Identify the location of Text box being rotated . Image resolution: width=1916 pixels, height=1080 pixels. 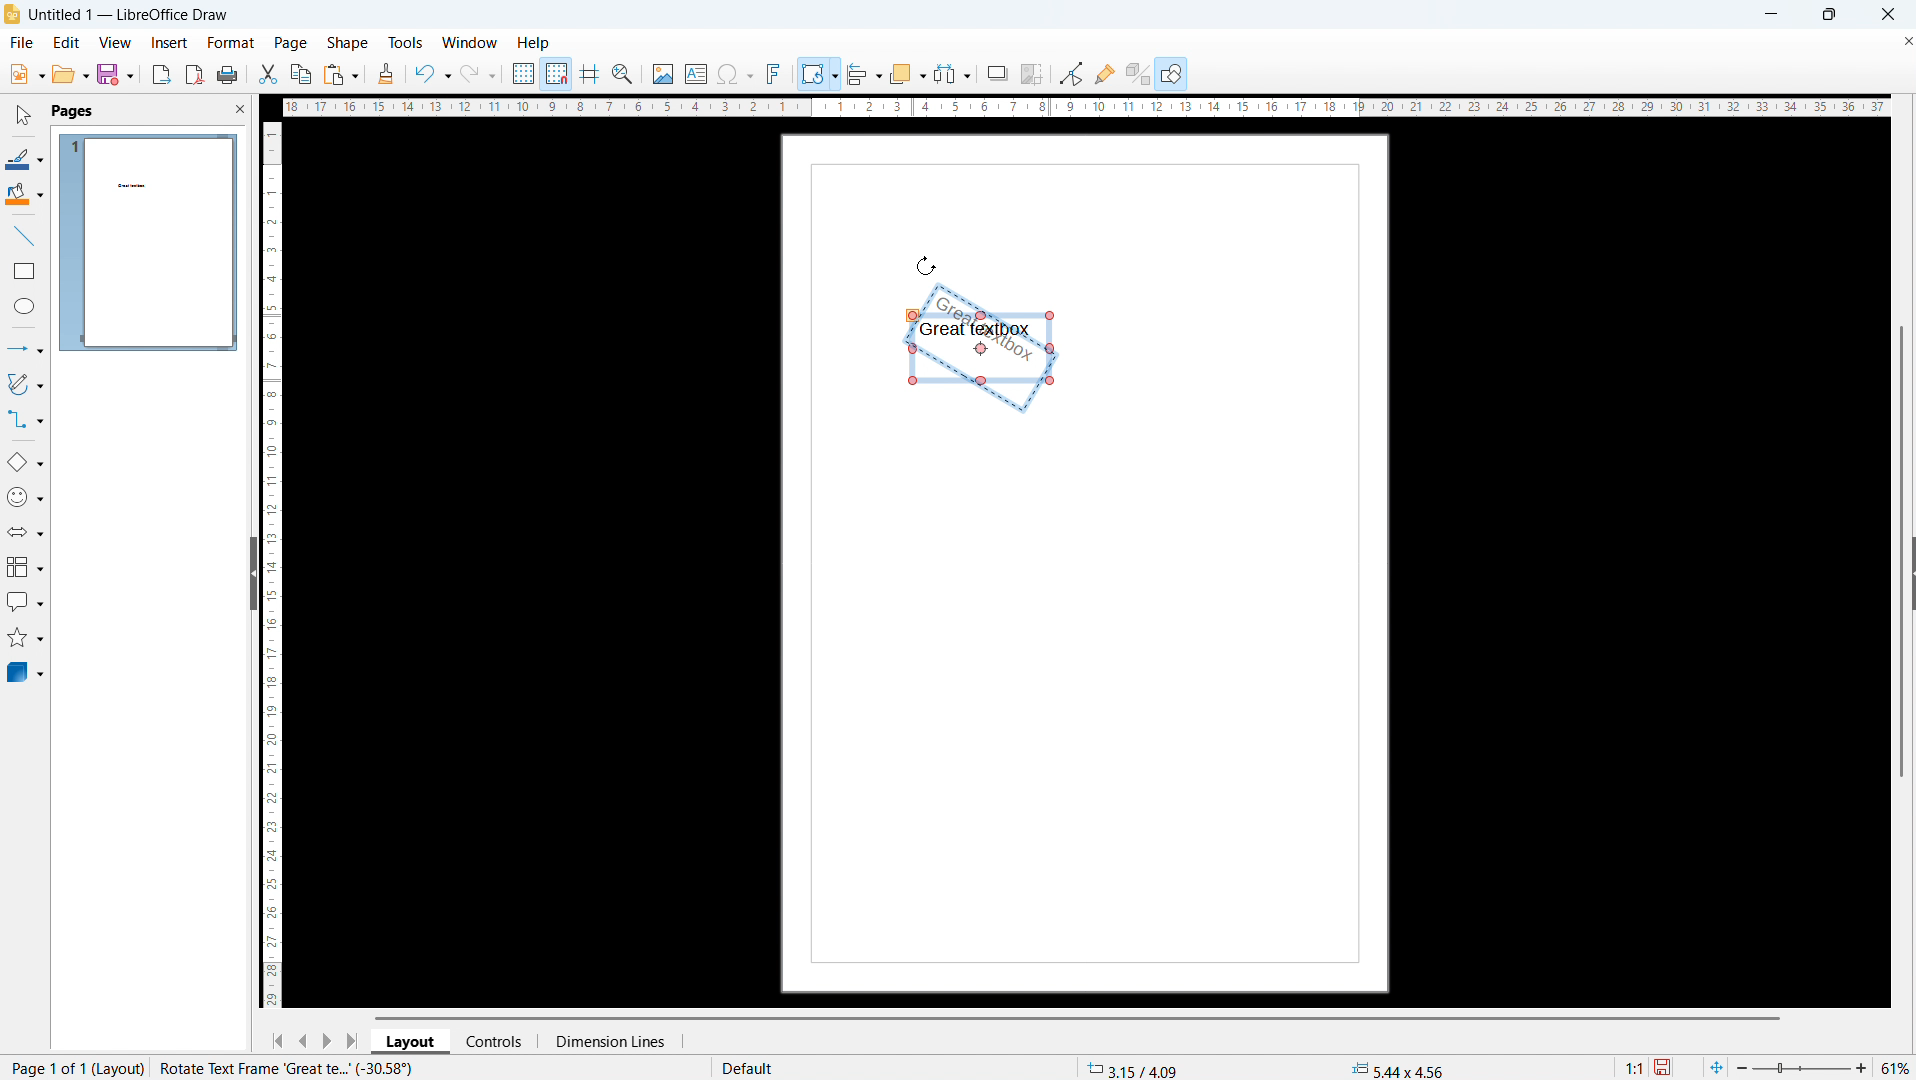
(1010, 329).